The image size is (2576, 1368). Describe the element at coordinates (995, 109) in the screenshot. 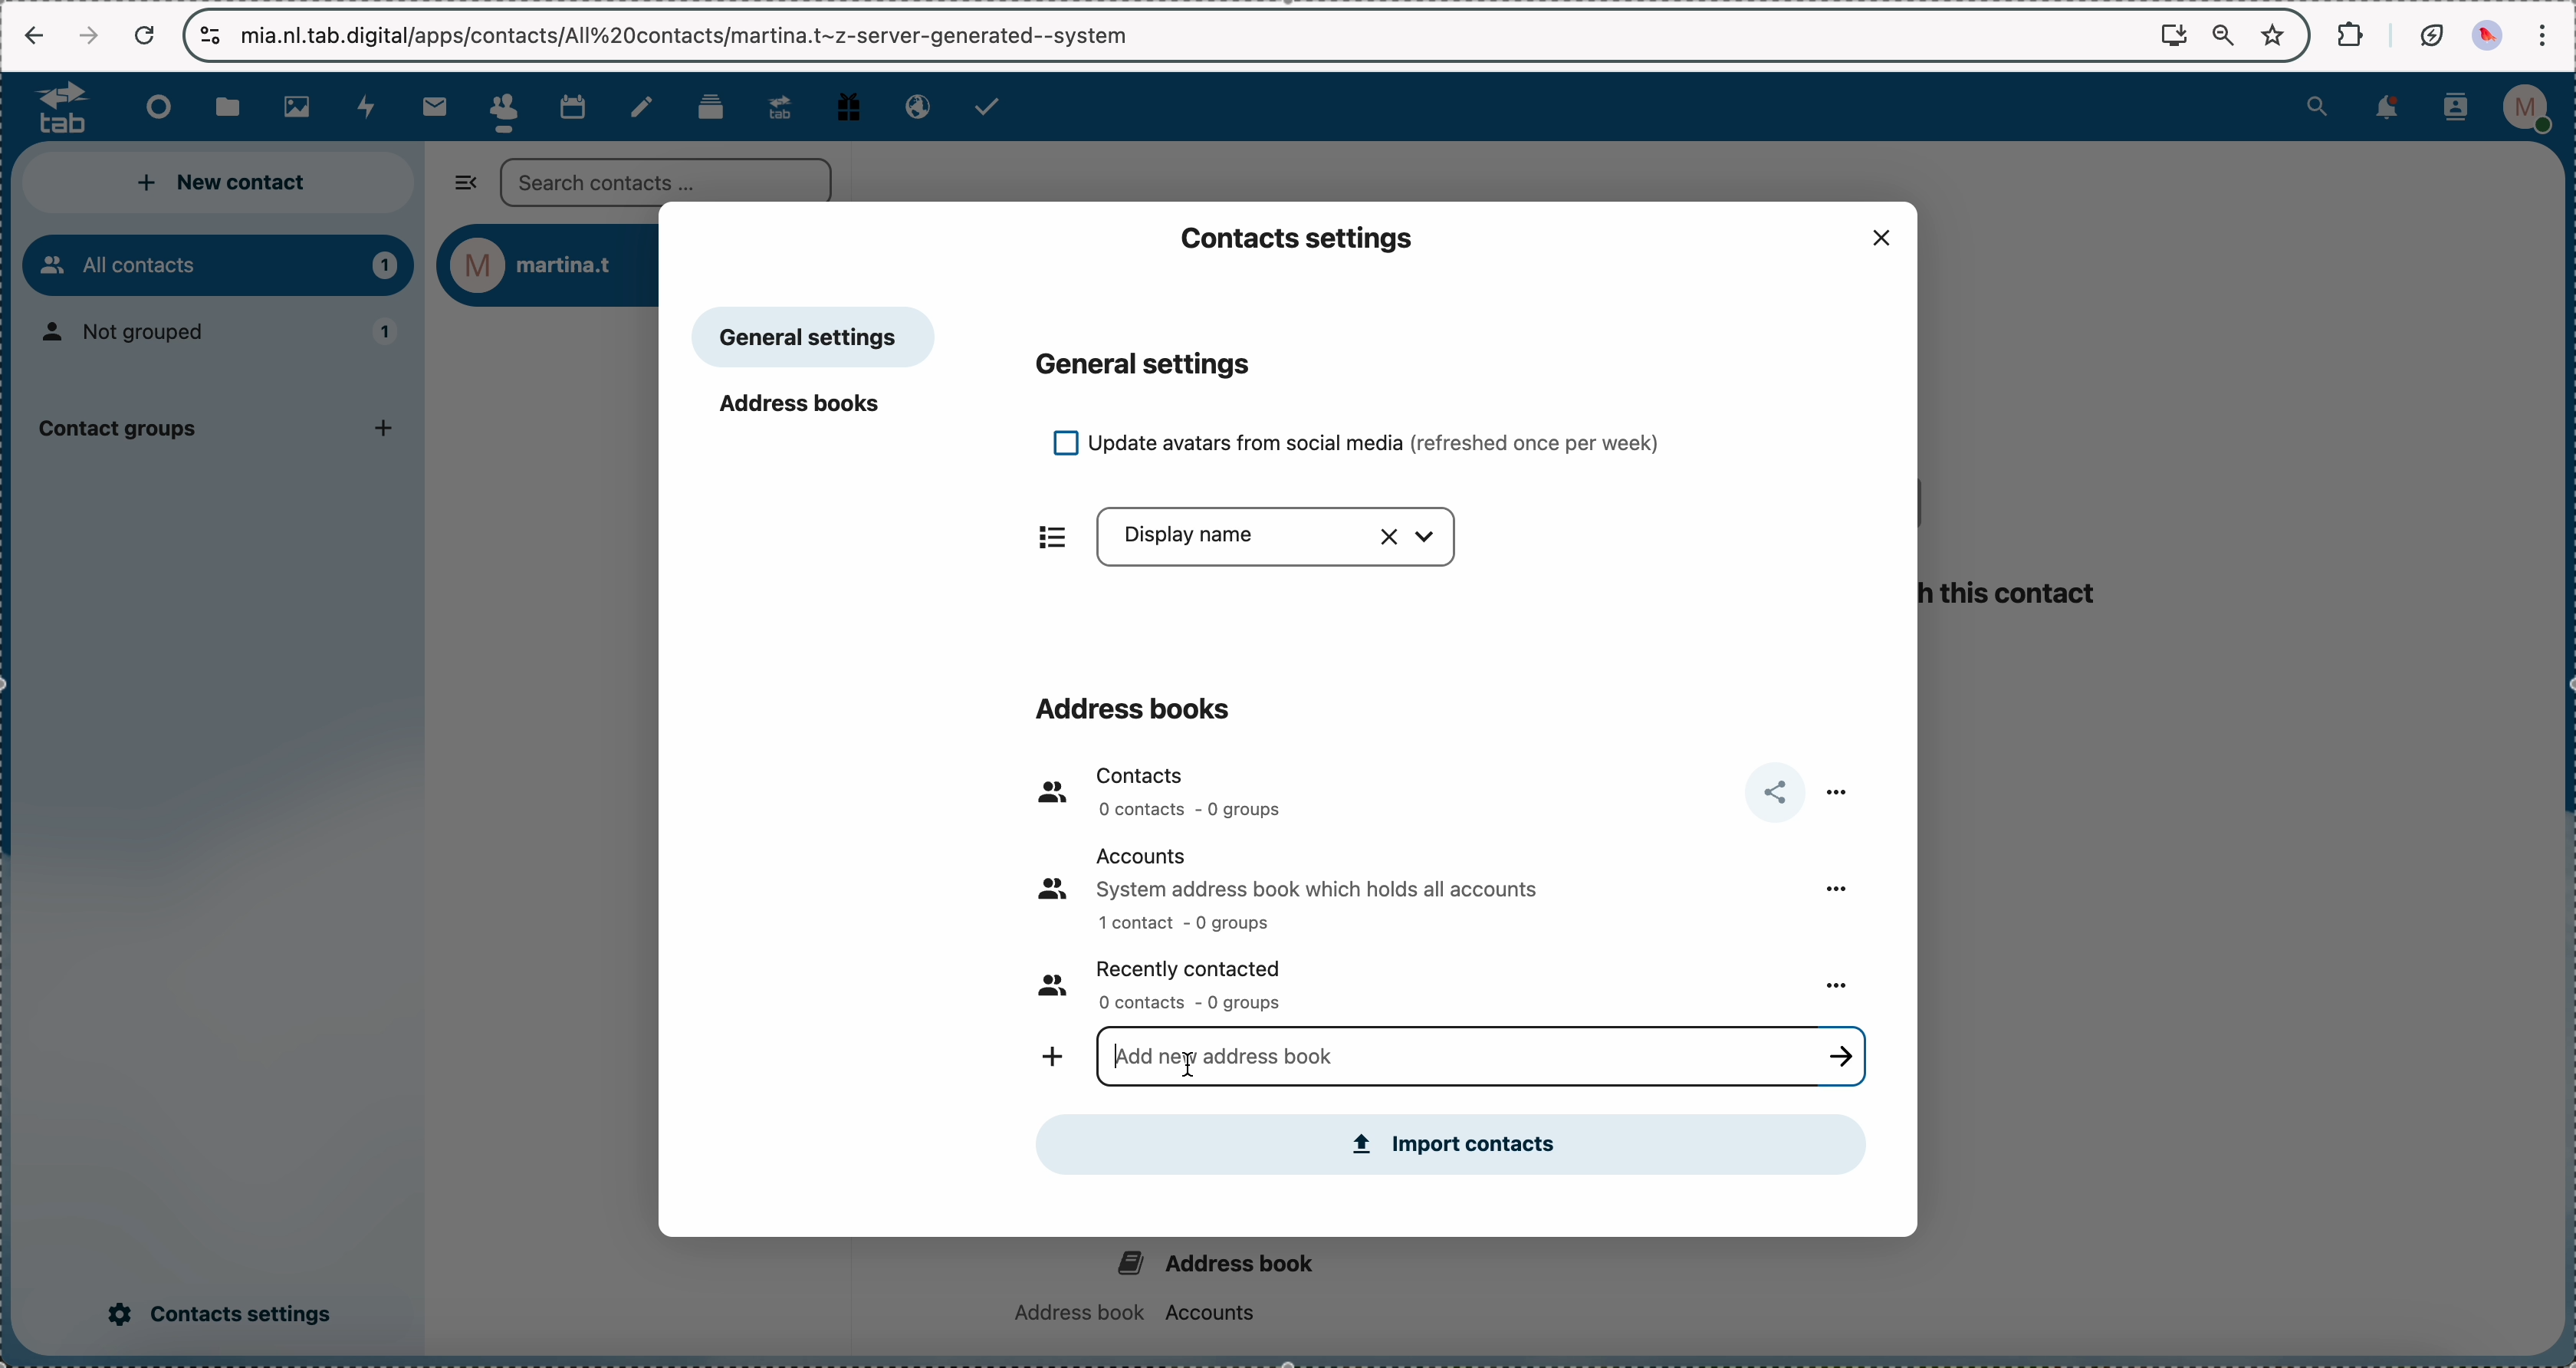

I see `tasks` at that location.